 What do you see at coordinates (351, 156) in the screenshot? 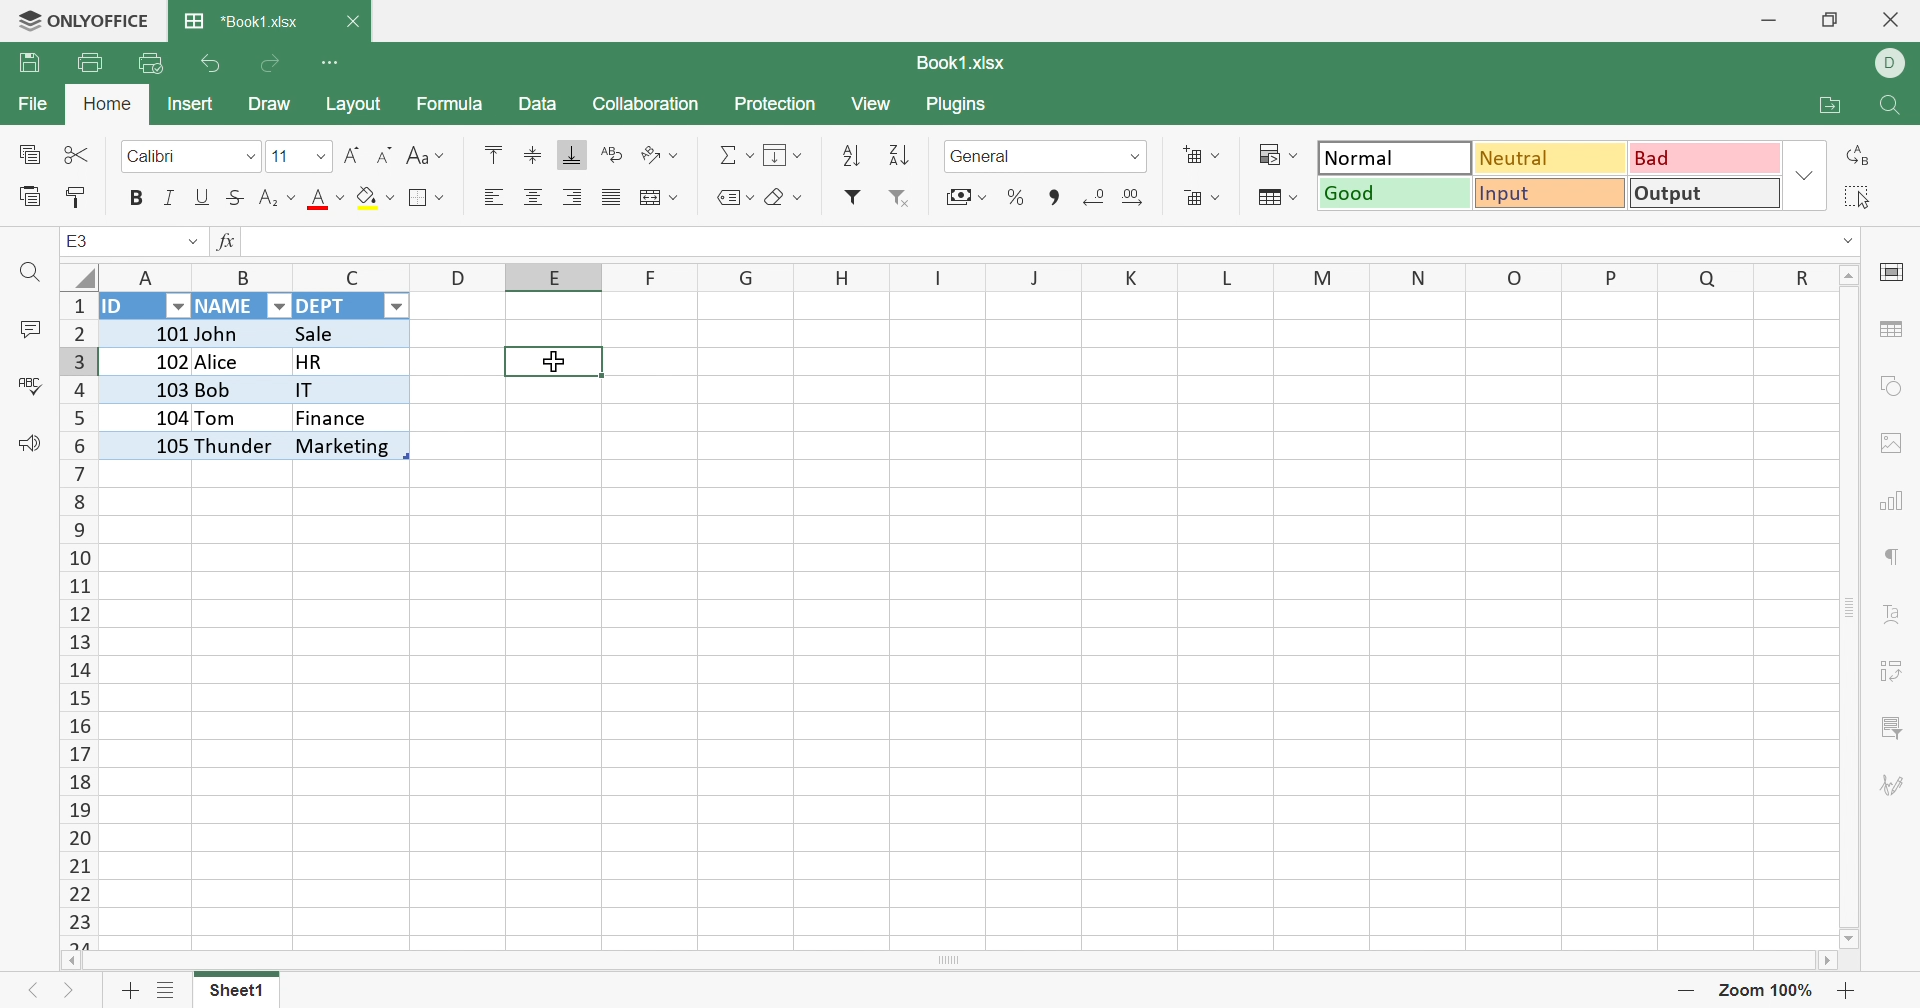
I see `Increment font size` at bounding box center [351, 156].